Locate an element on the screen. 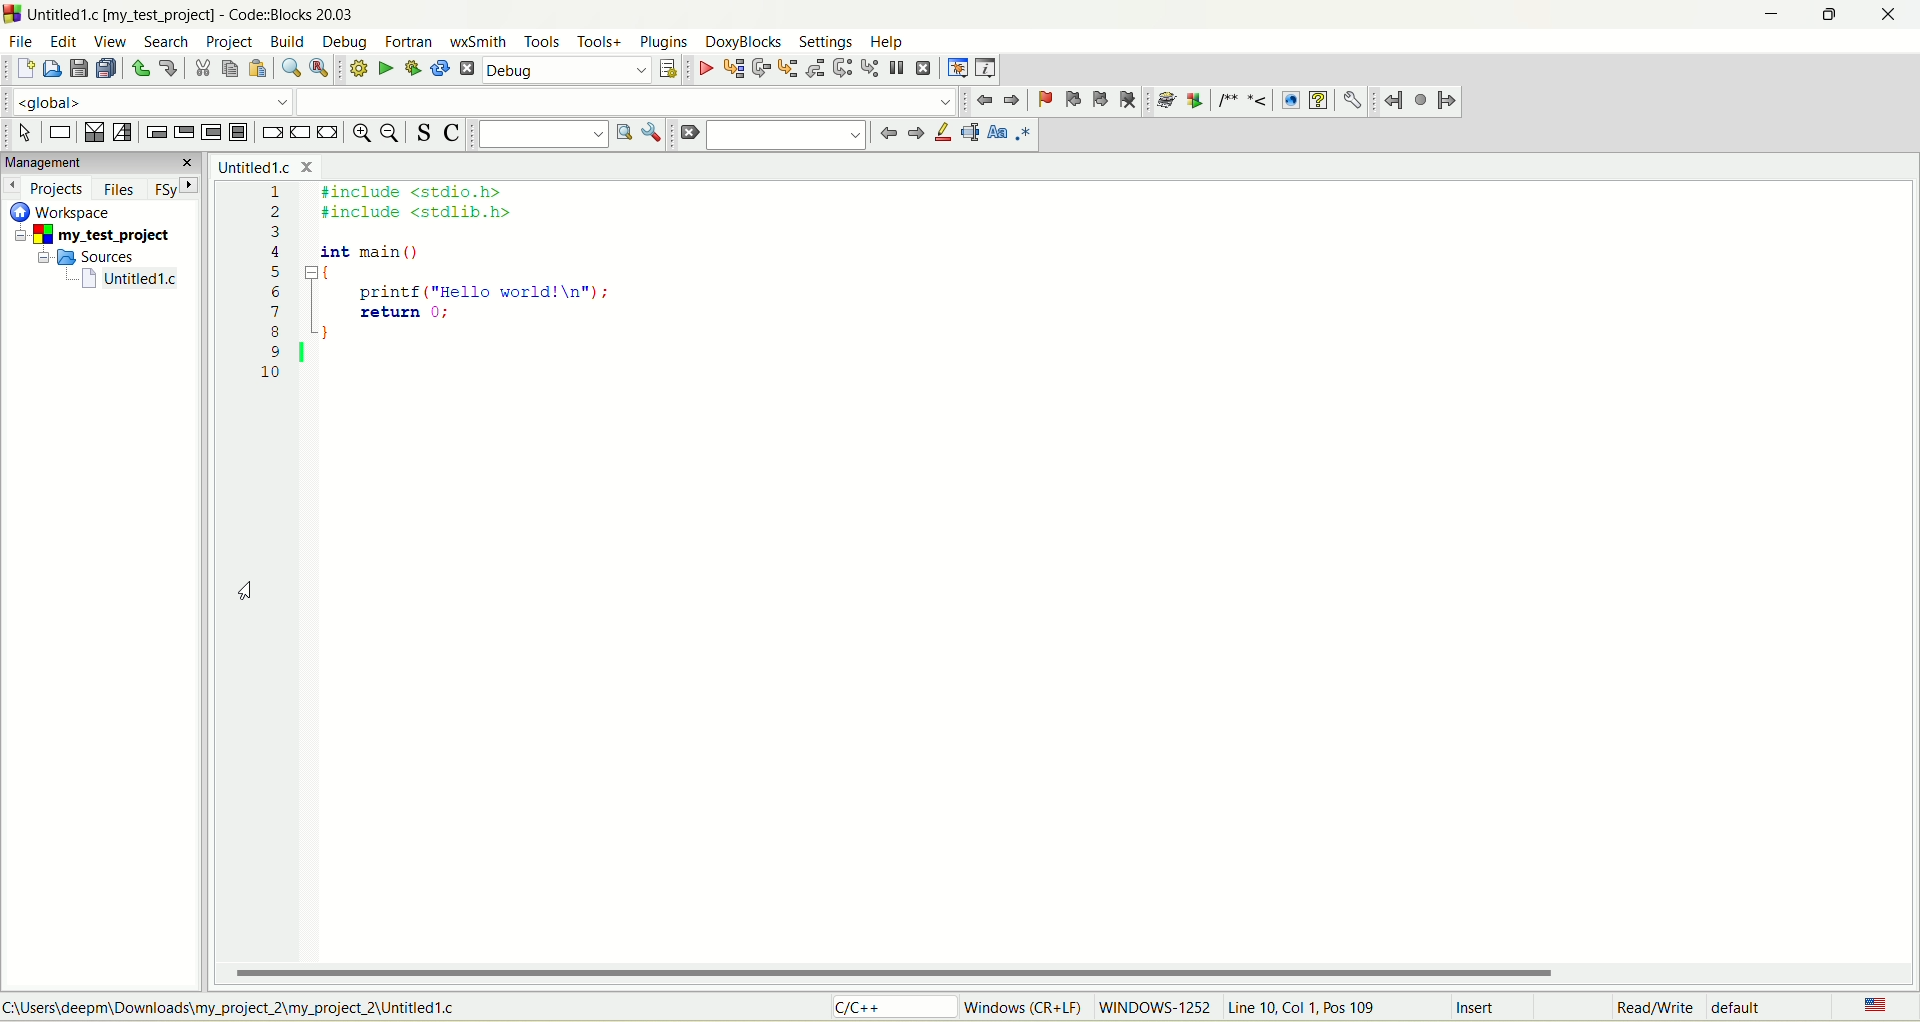 This screenshot has width=1920, height=1022. abort is located at coordinates (467, 68).